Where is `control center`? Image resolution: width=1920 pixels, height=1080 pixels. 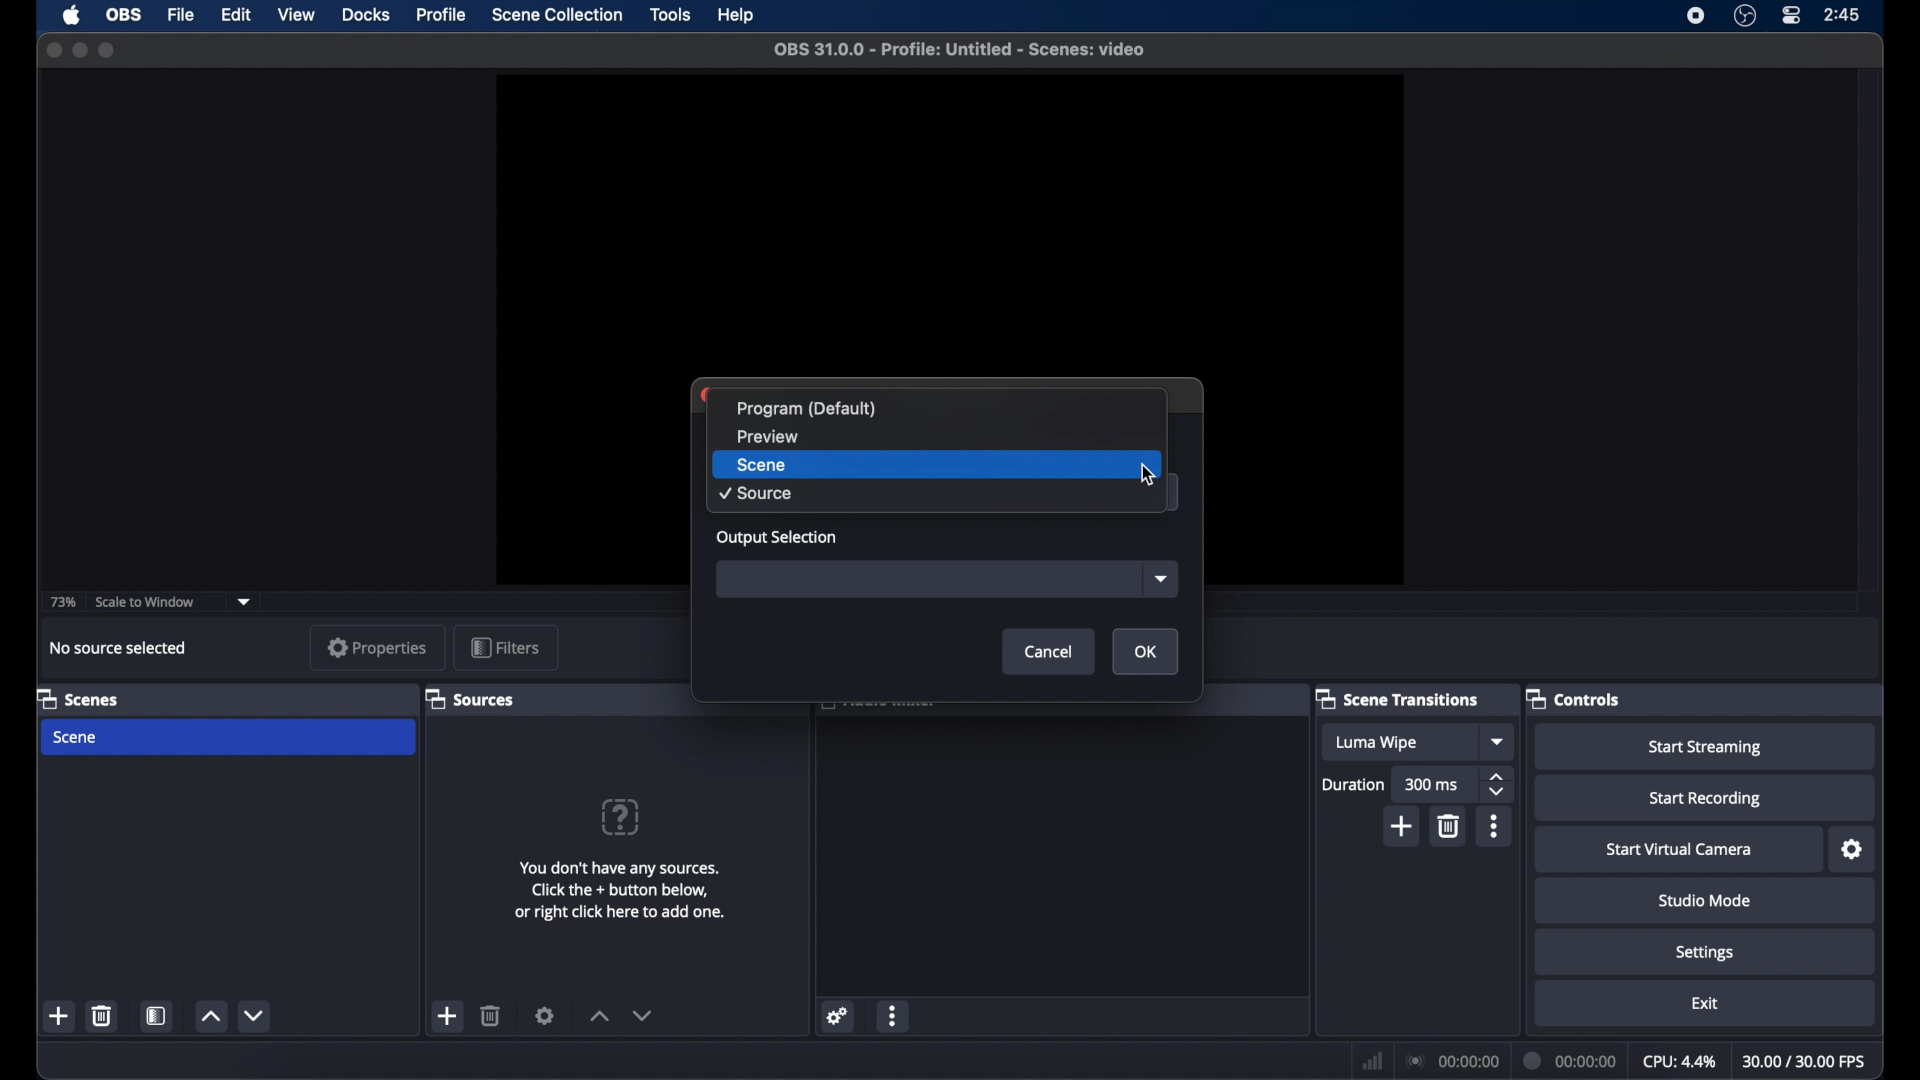
control center is located at coordinates (1793, 16).